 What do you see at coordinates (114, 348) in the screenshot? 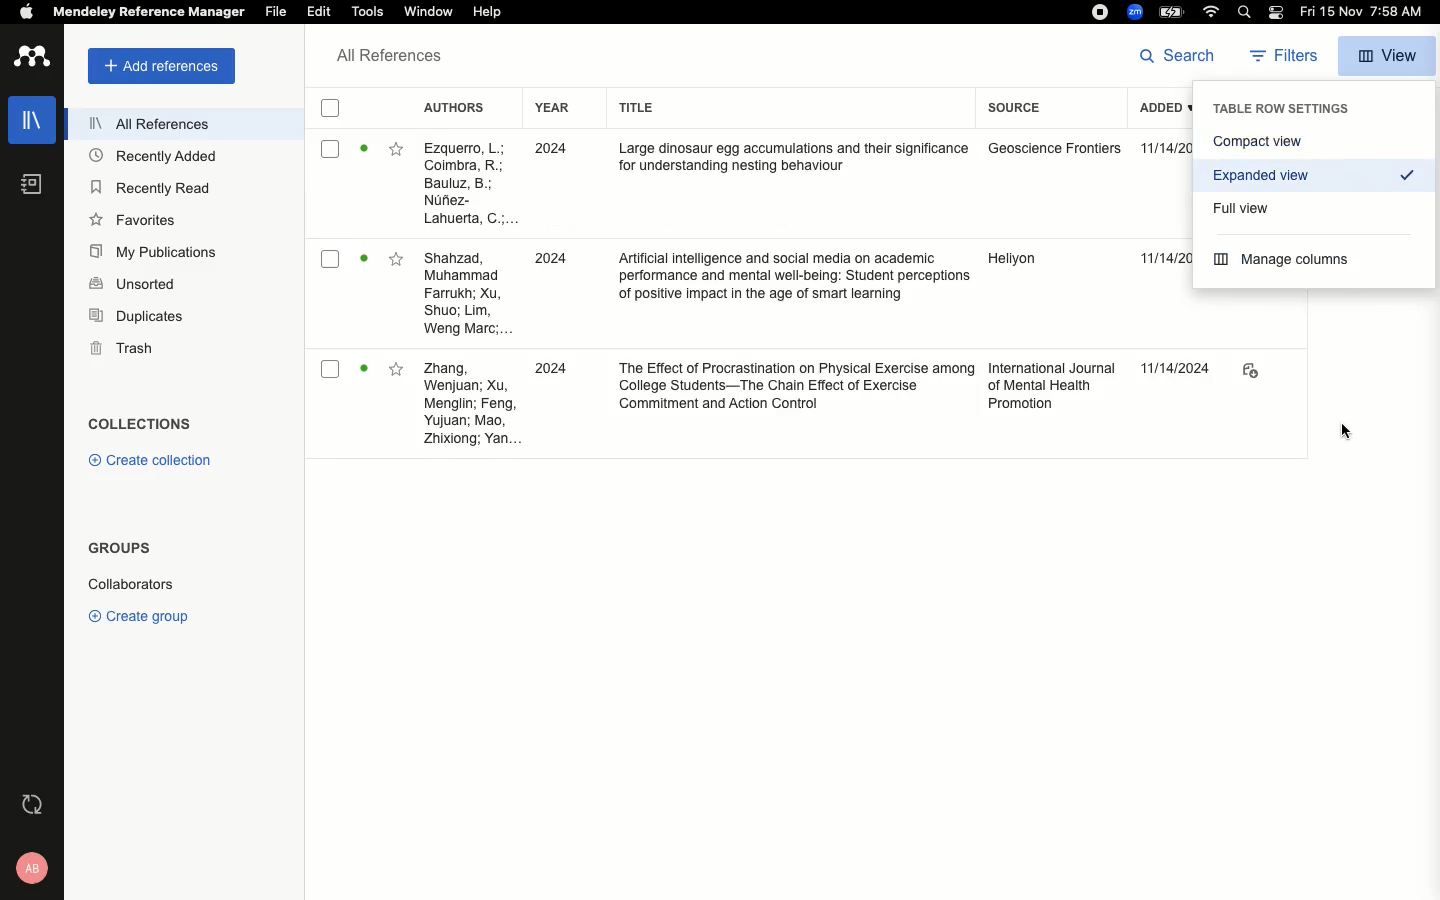
I see `Trash` at bounding box center [114, 348].